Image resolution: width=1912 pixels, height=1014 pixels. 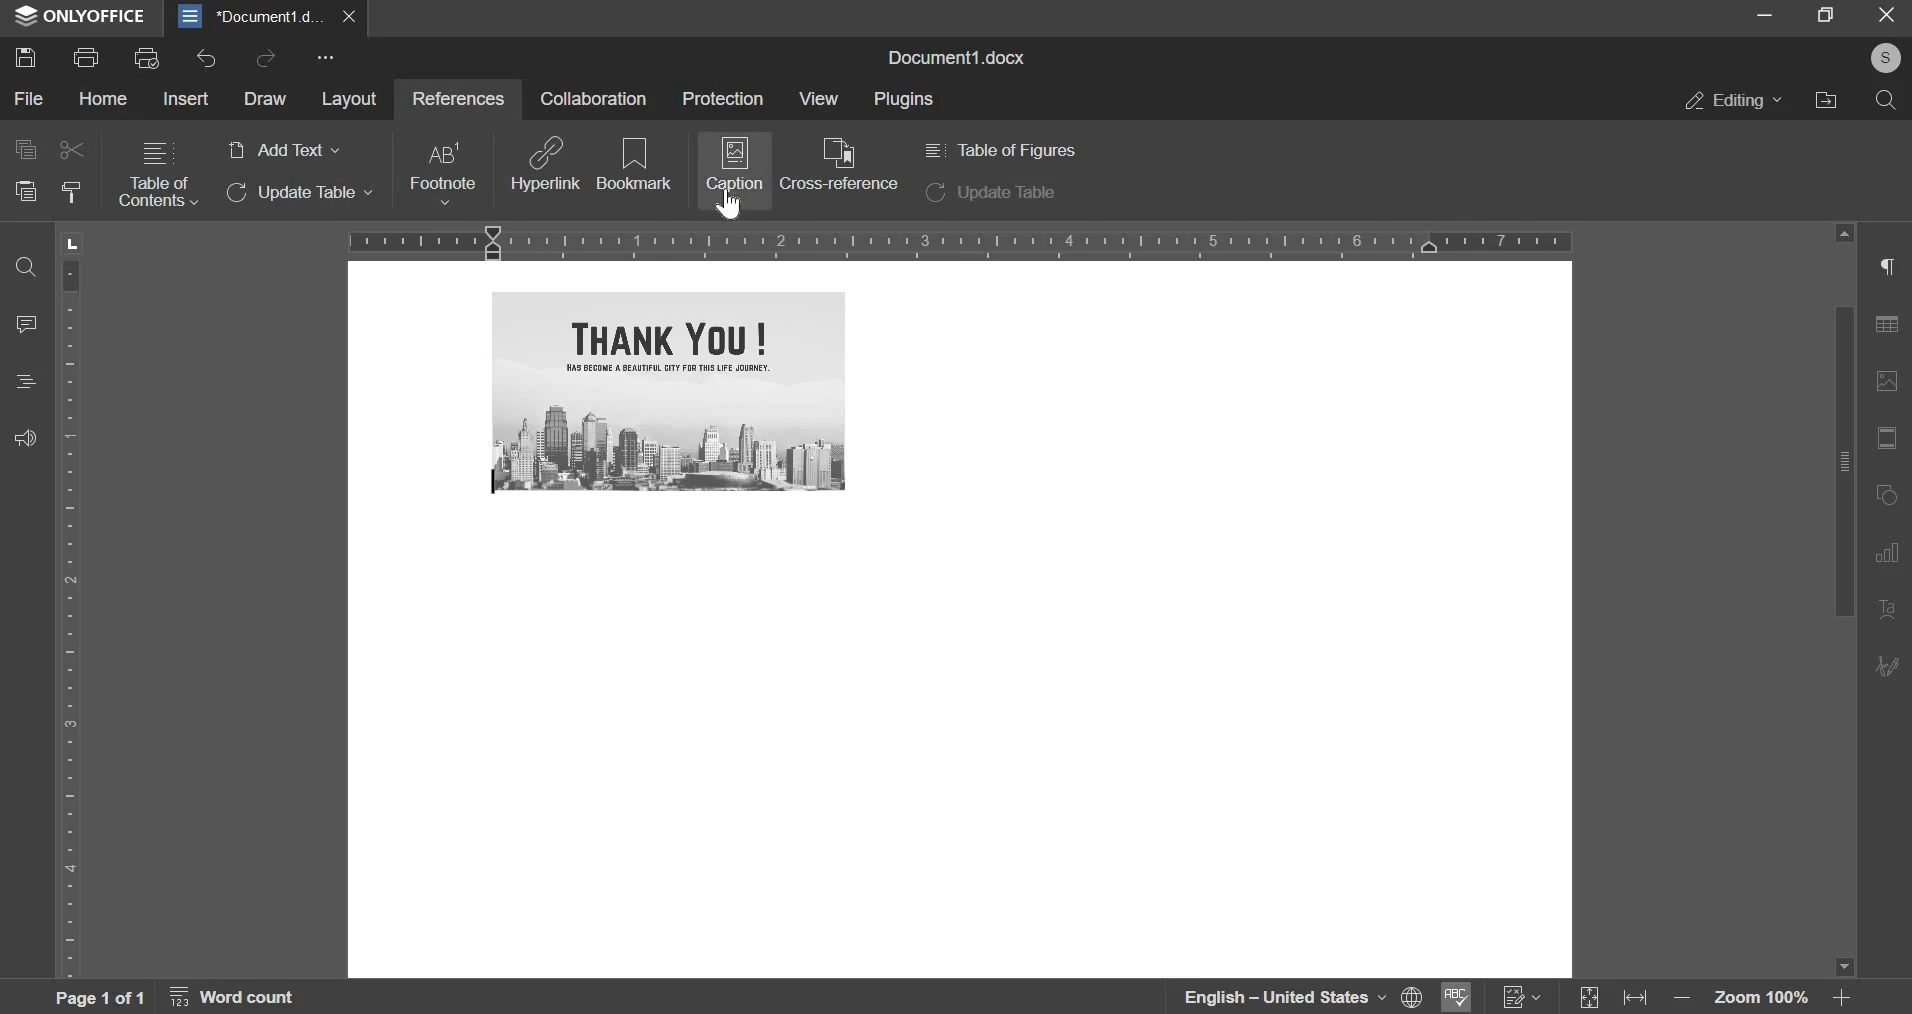 What do you see at coordinates (28, 322) in the screenshot?
I see `comment` at bounding box center [28, 322].